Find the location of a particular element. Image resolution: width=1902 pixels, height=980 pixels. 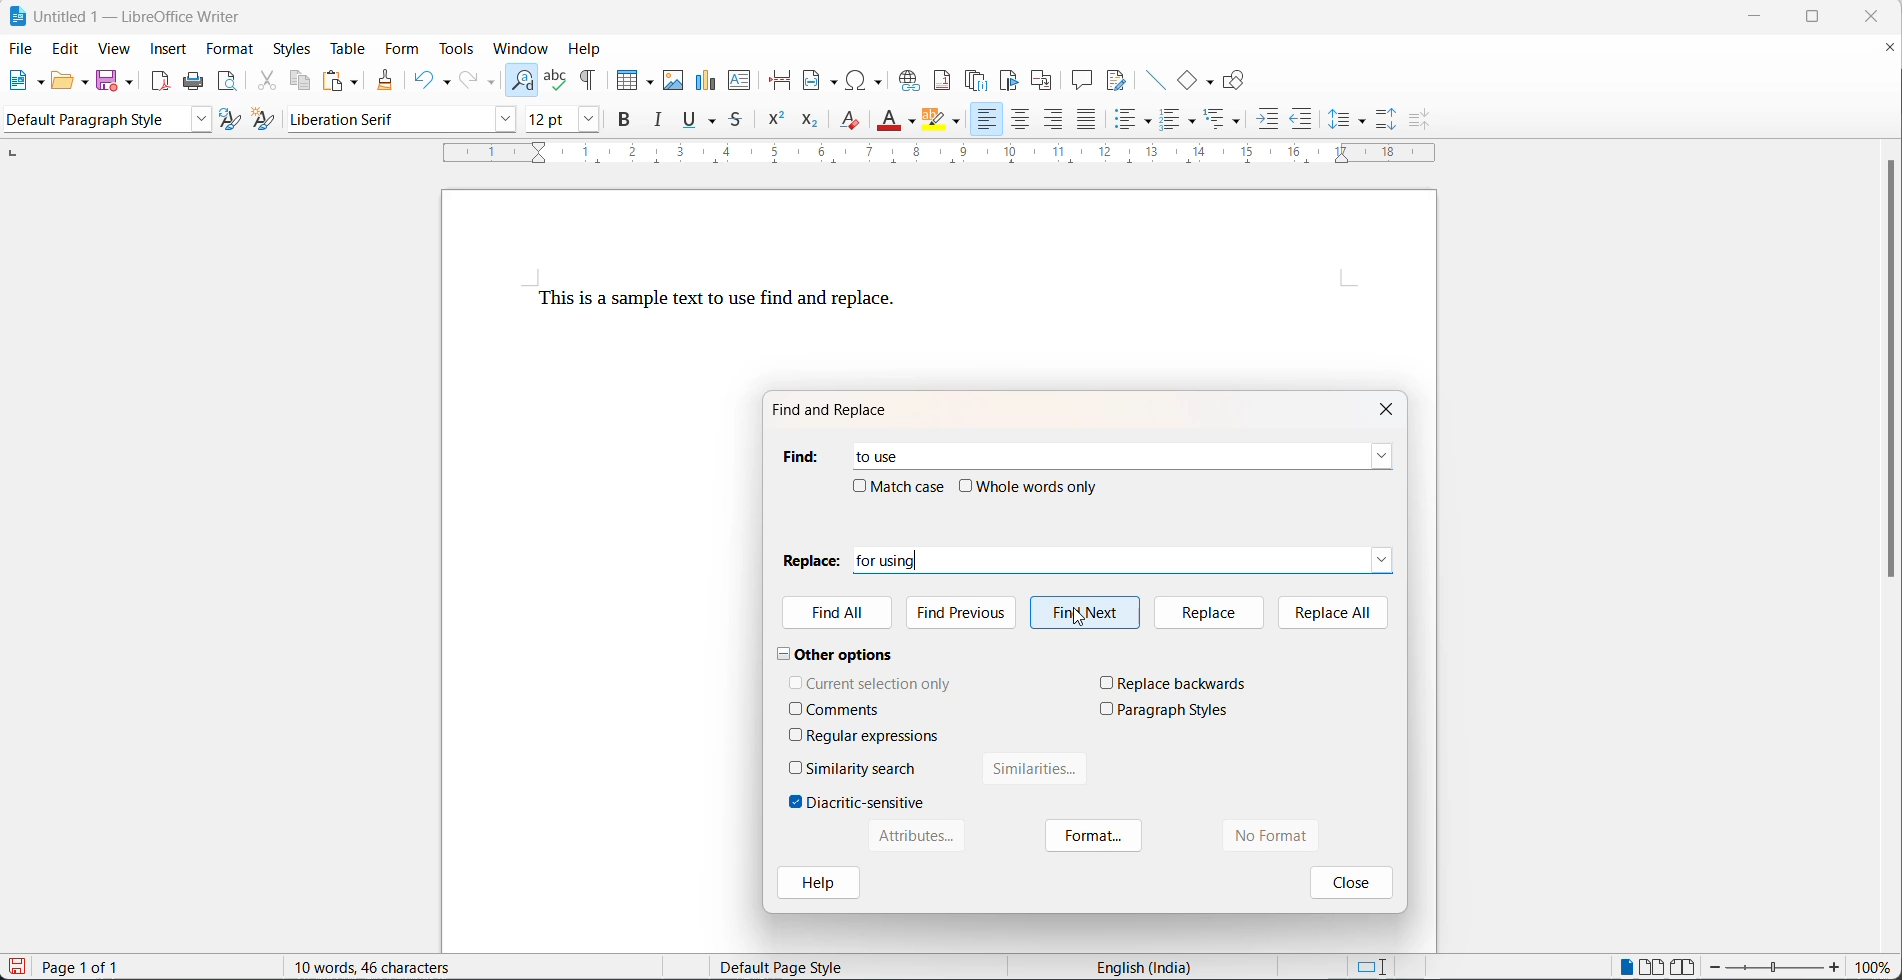

checkbox is located at coordinates (797, 767).